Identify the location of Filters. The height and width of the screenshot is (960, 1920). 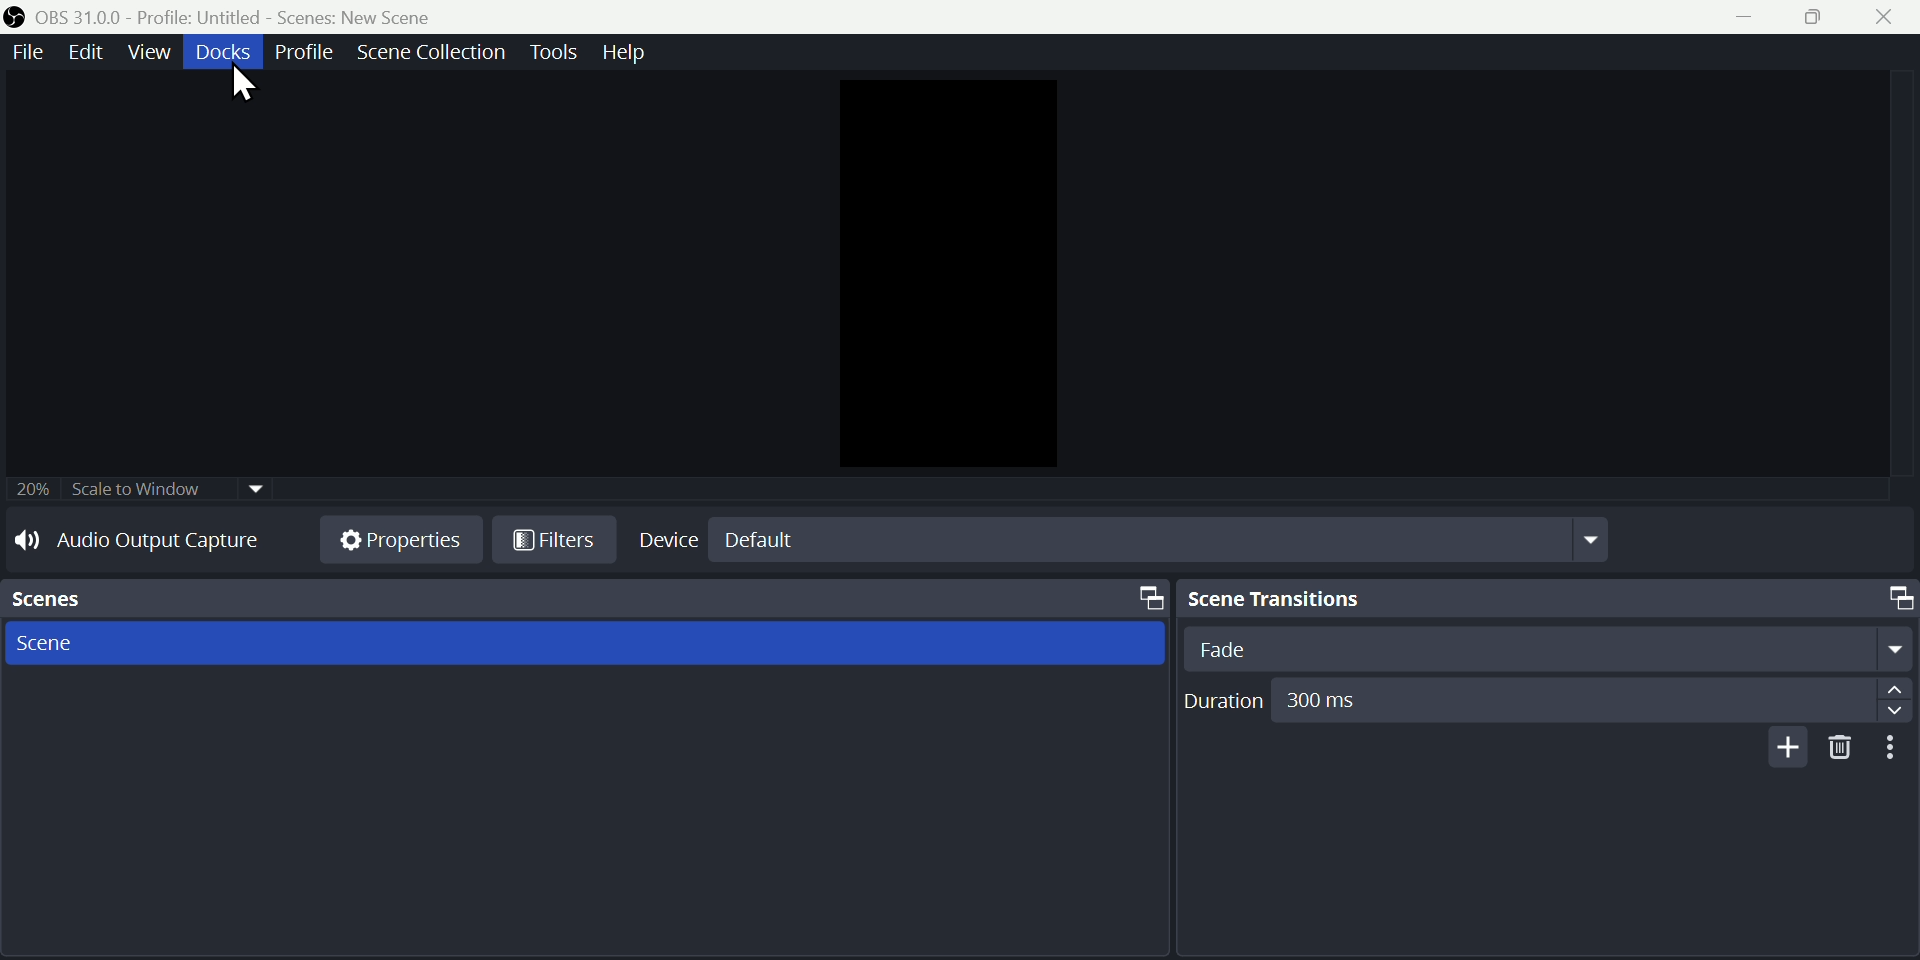
(551, 541).